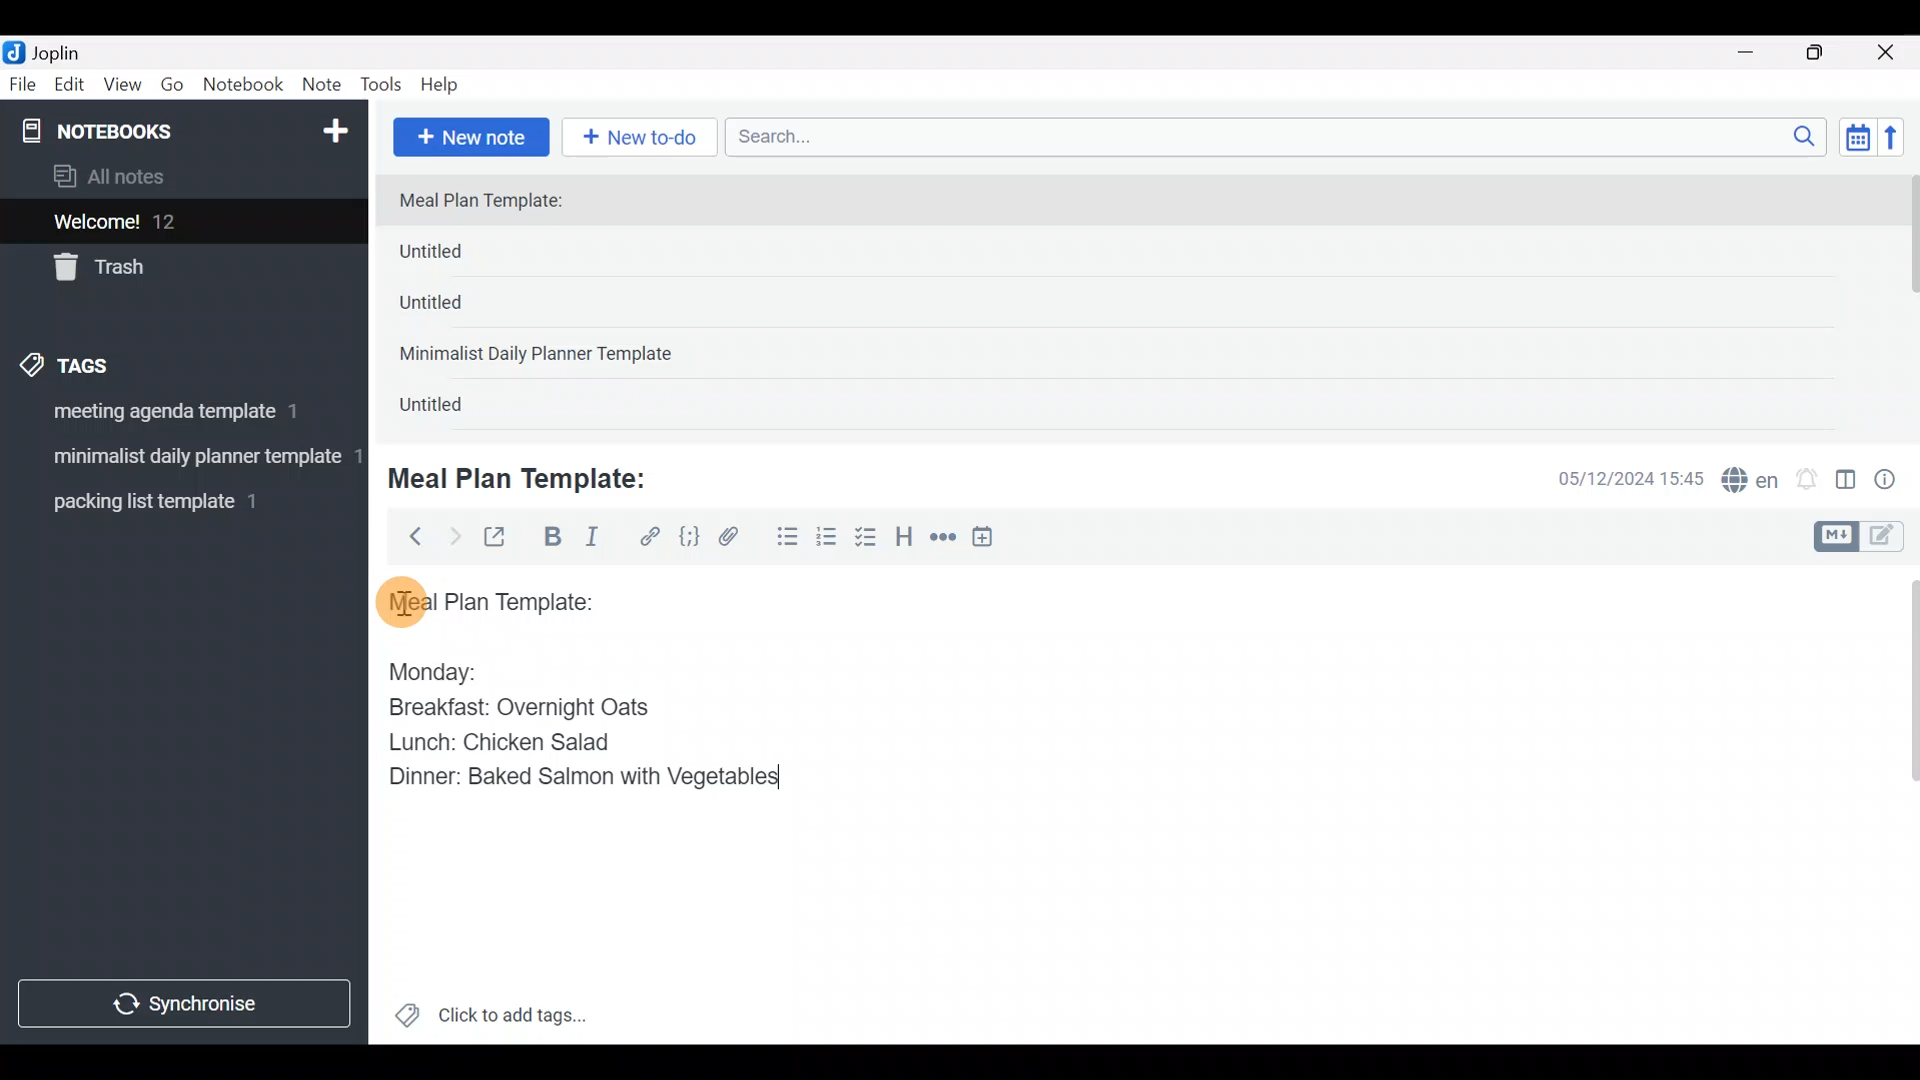  What do you see at coordinates (1847, 482) in the screenshot?
I see `Toggle editor layout` at bounding box center [1847, 482].